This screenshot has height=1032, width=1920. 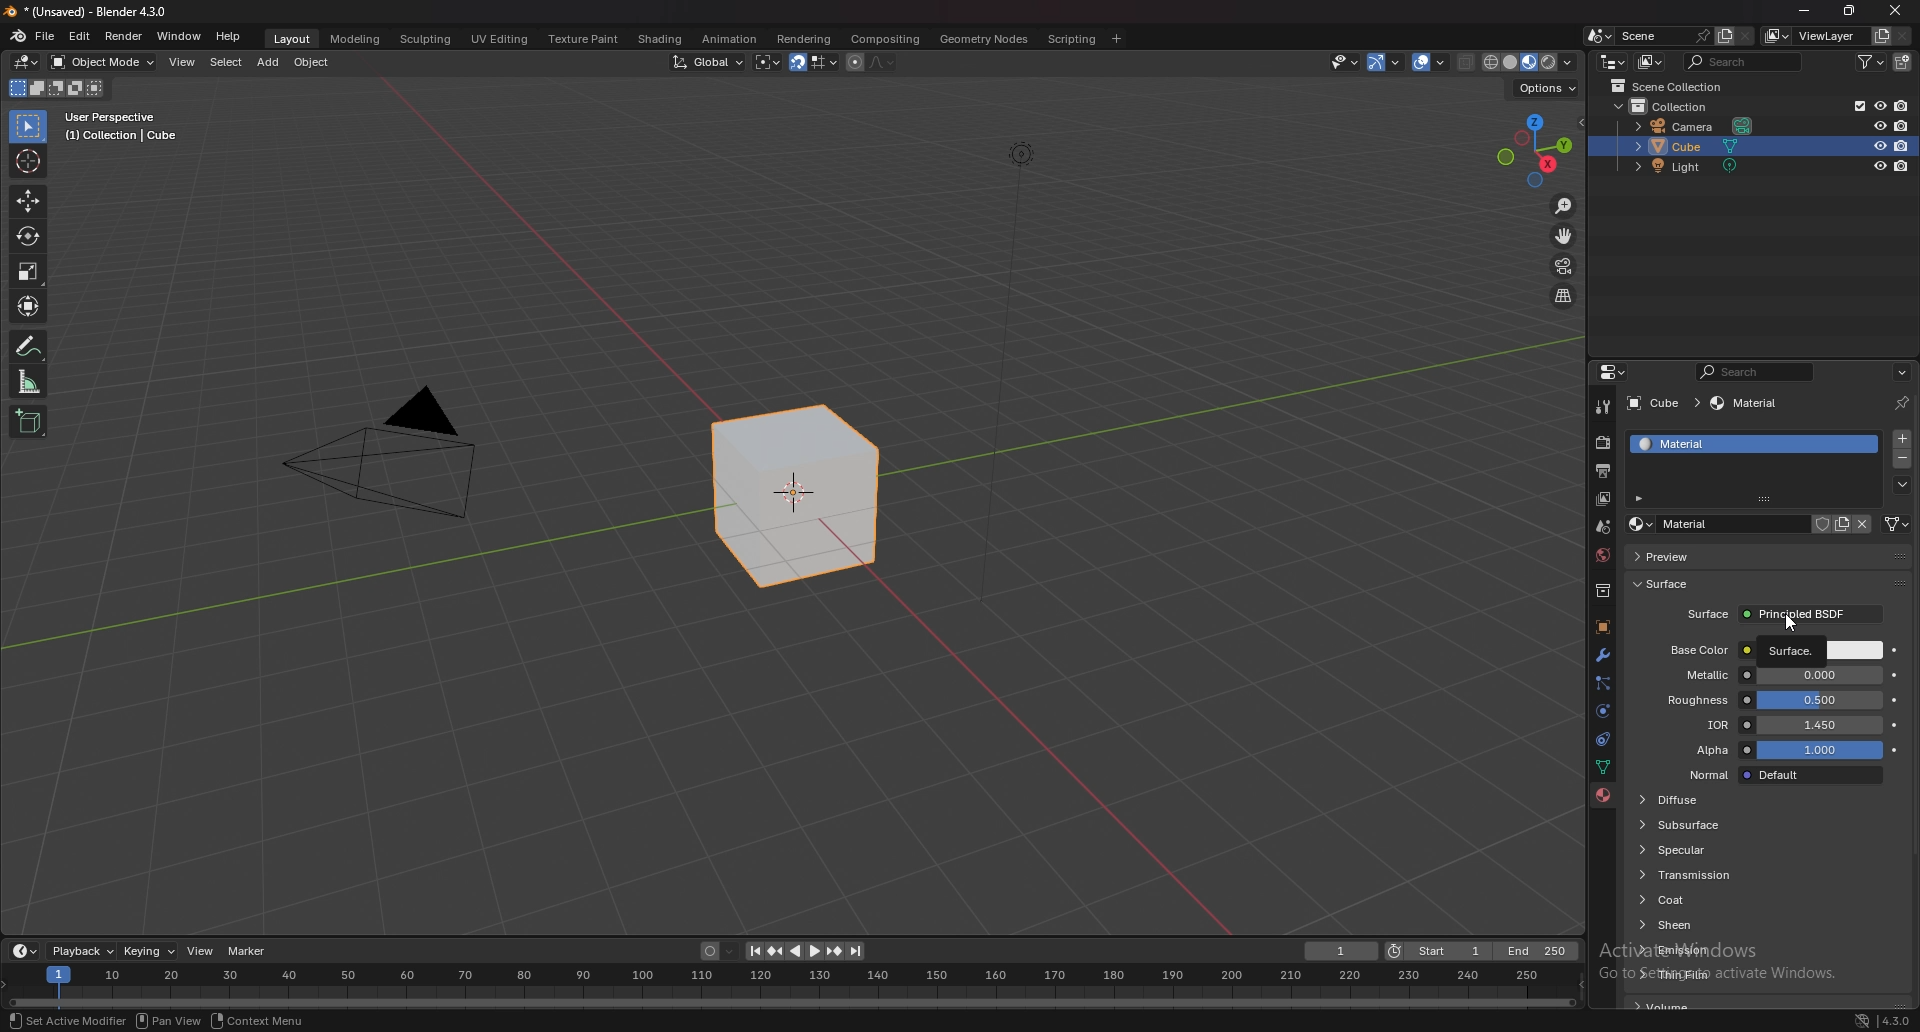 What do you see at coordinates (1902, 485) in the screenshot?
I see `dropdown` at bounding box center [1902, 485].